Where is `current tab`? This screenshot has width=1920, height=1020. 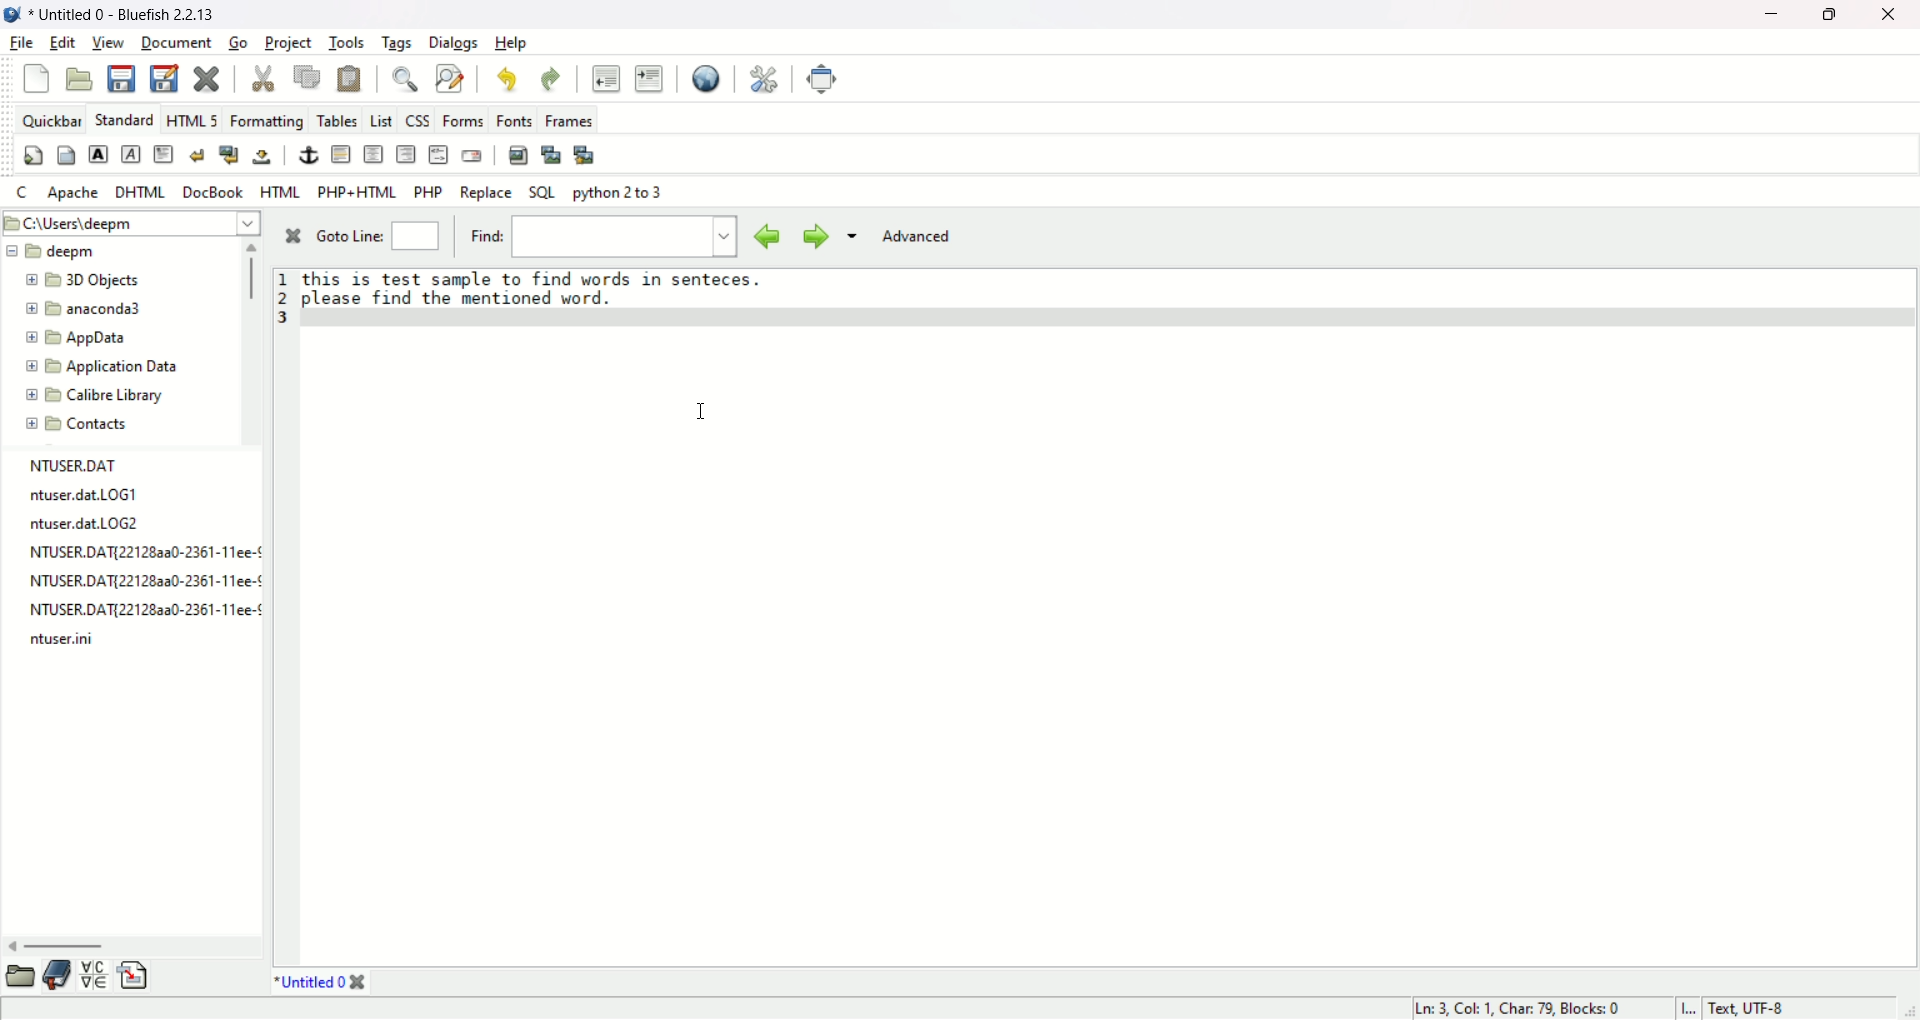 current tab is located at coordinates (305, 985).